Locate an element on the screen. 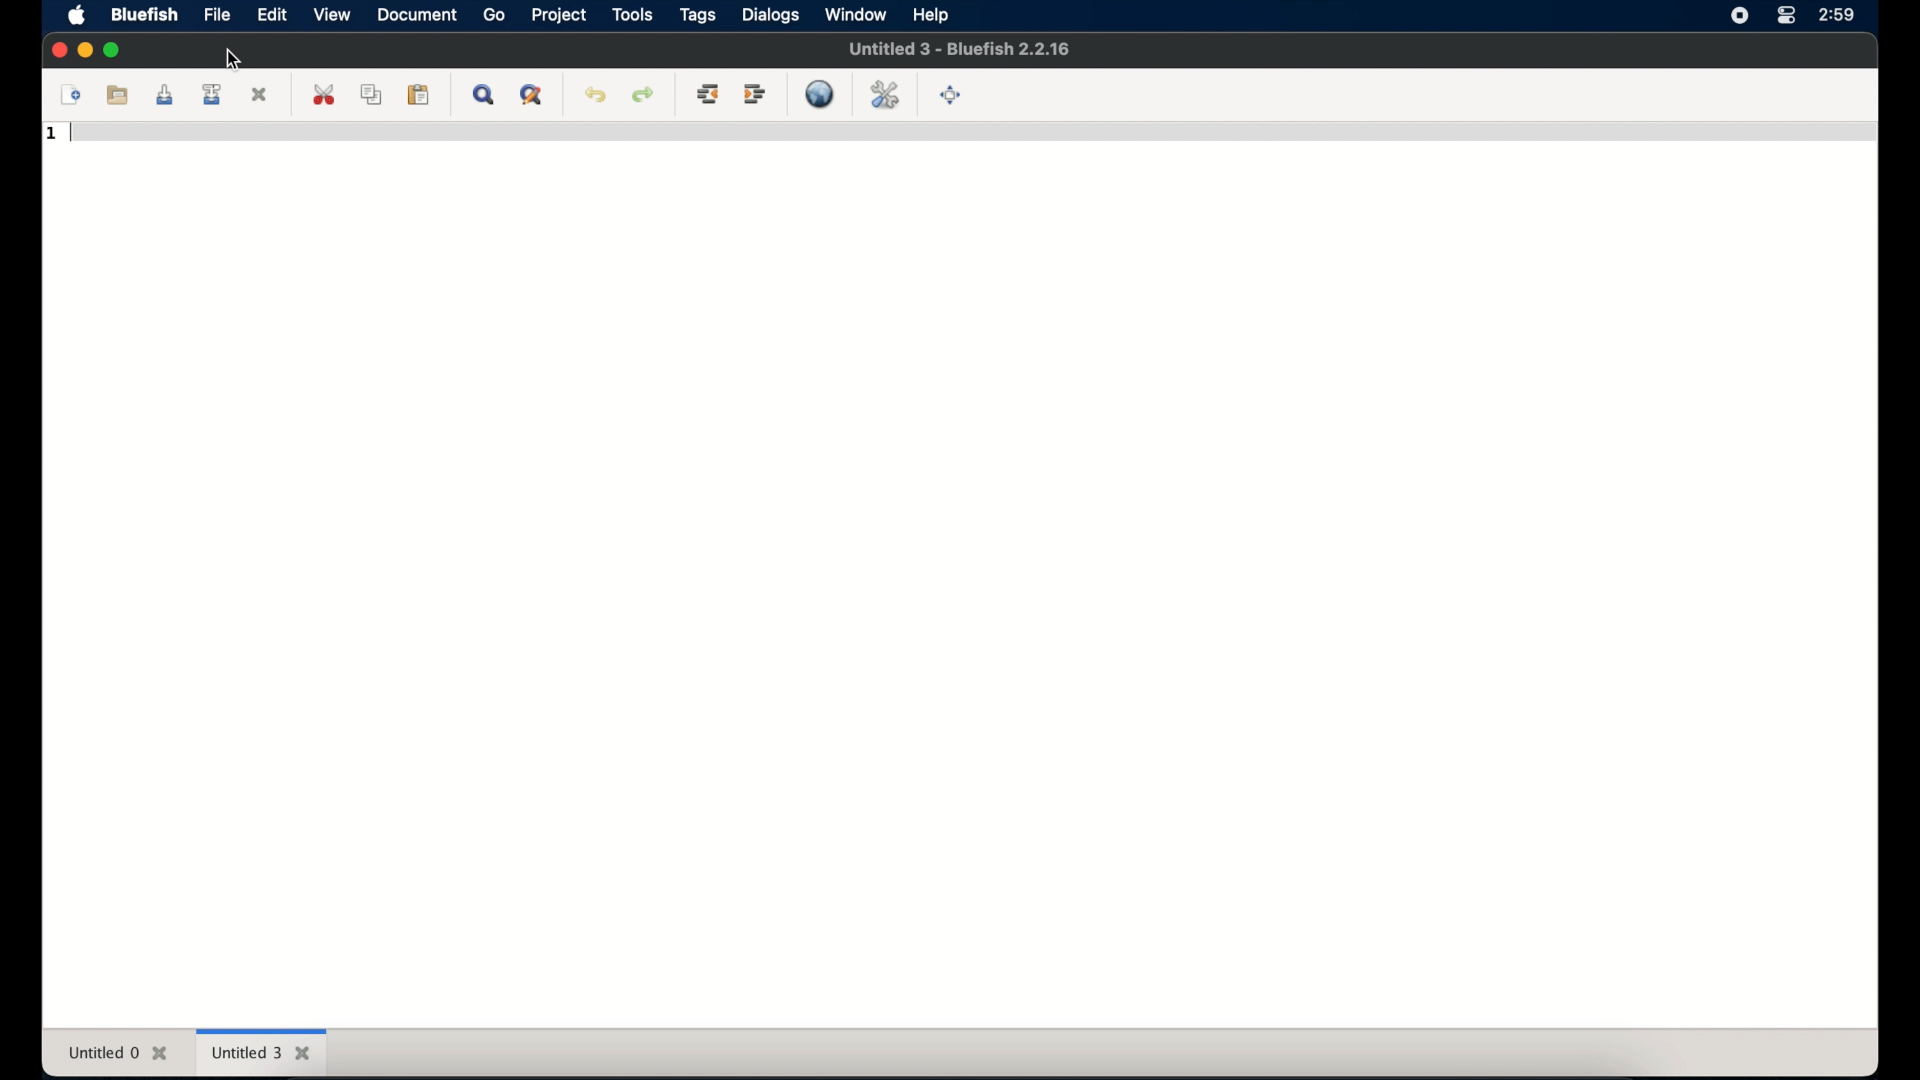 The height and width of the screenshot is (1080, 1920). control center is located at coordinates (1786, 16).